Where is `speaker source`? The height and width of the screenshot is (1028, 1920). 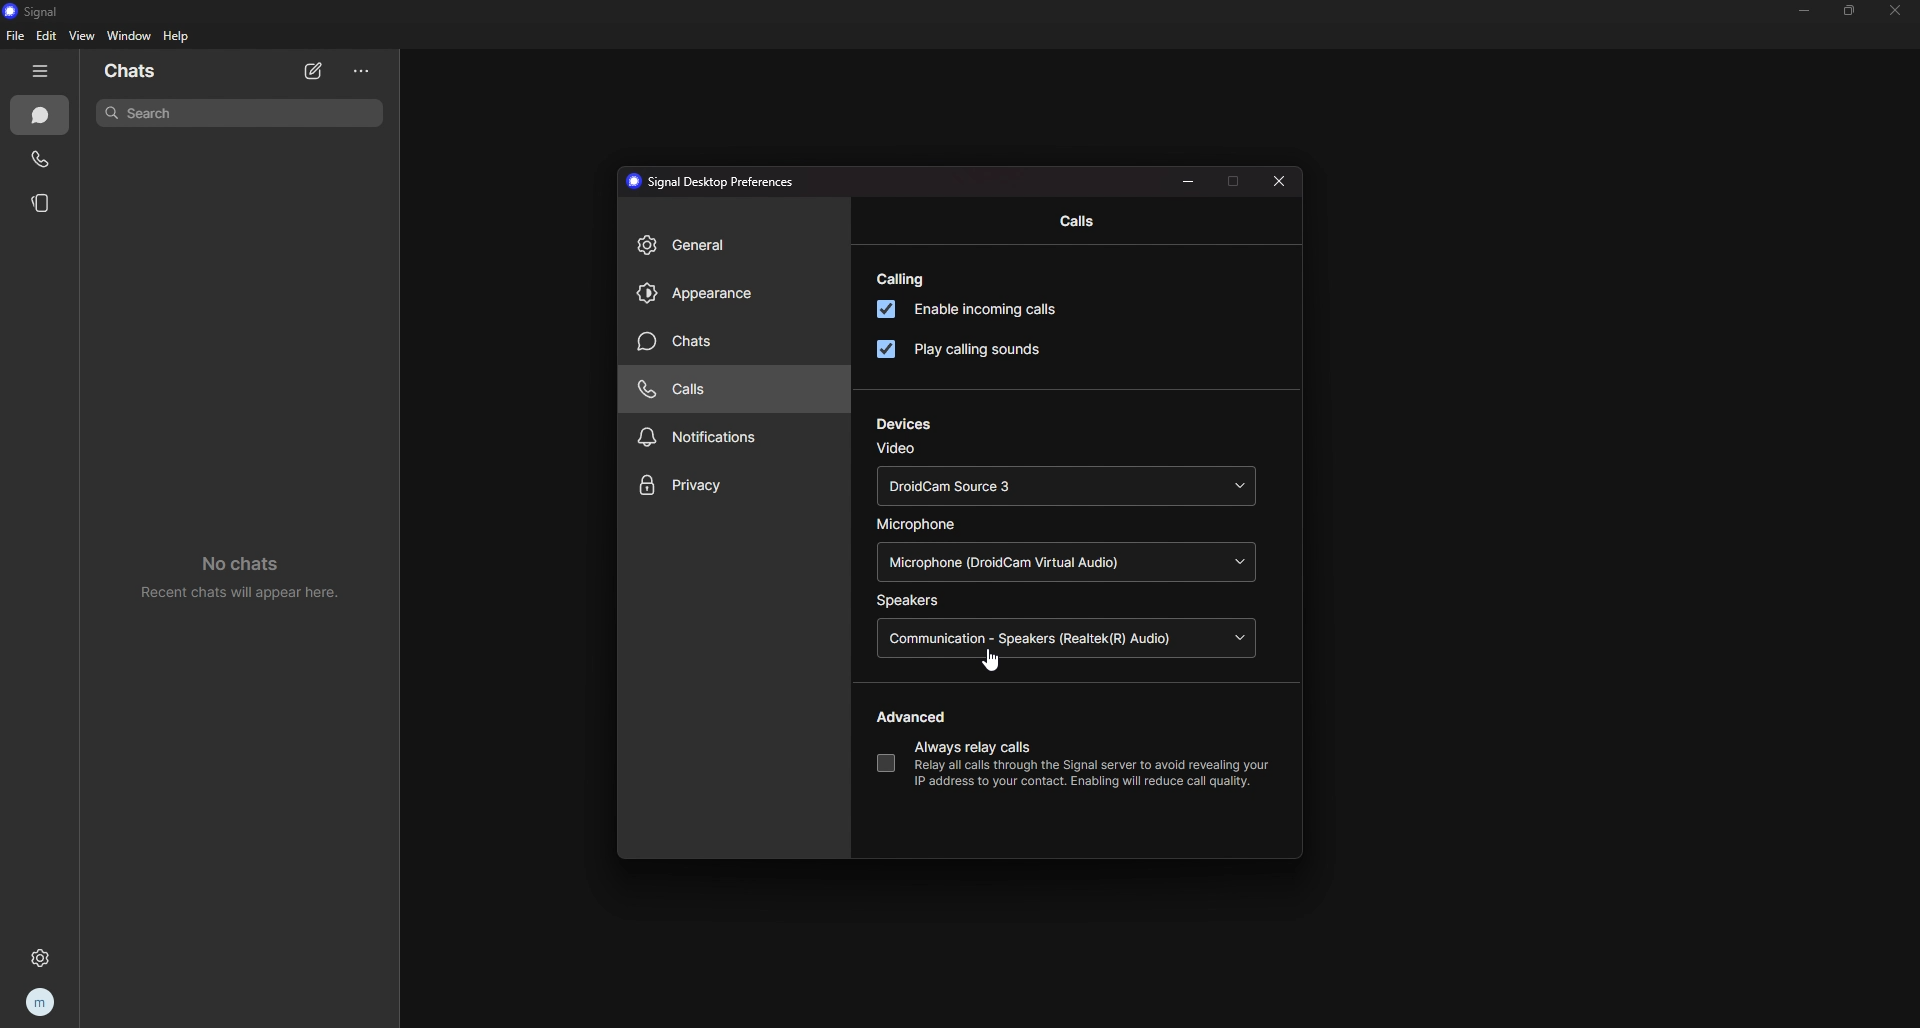 speaker source is located at coordinates (1069, 637).